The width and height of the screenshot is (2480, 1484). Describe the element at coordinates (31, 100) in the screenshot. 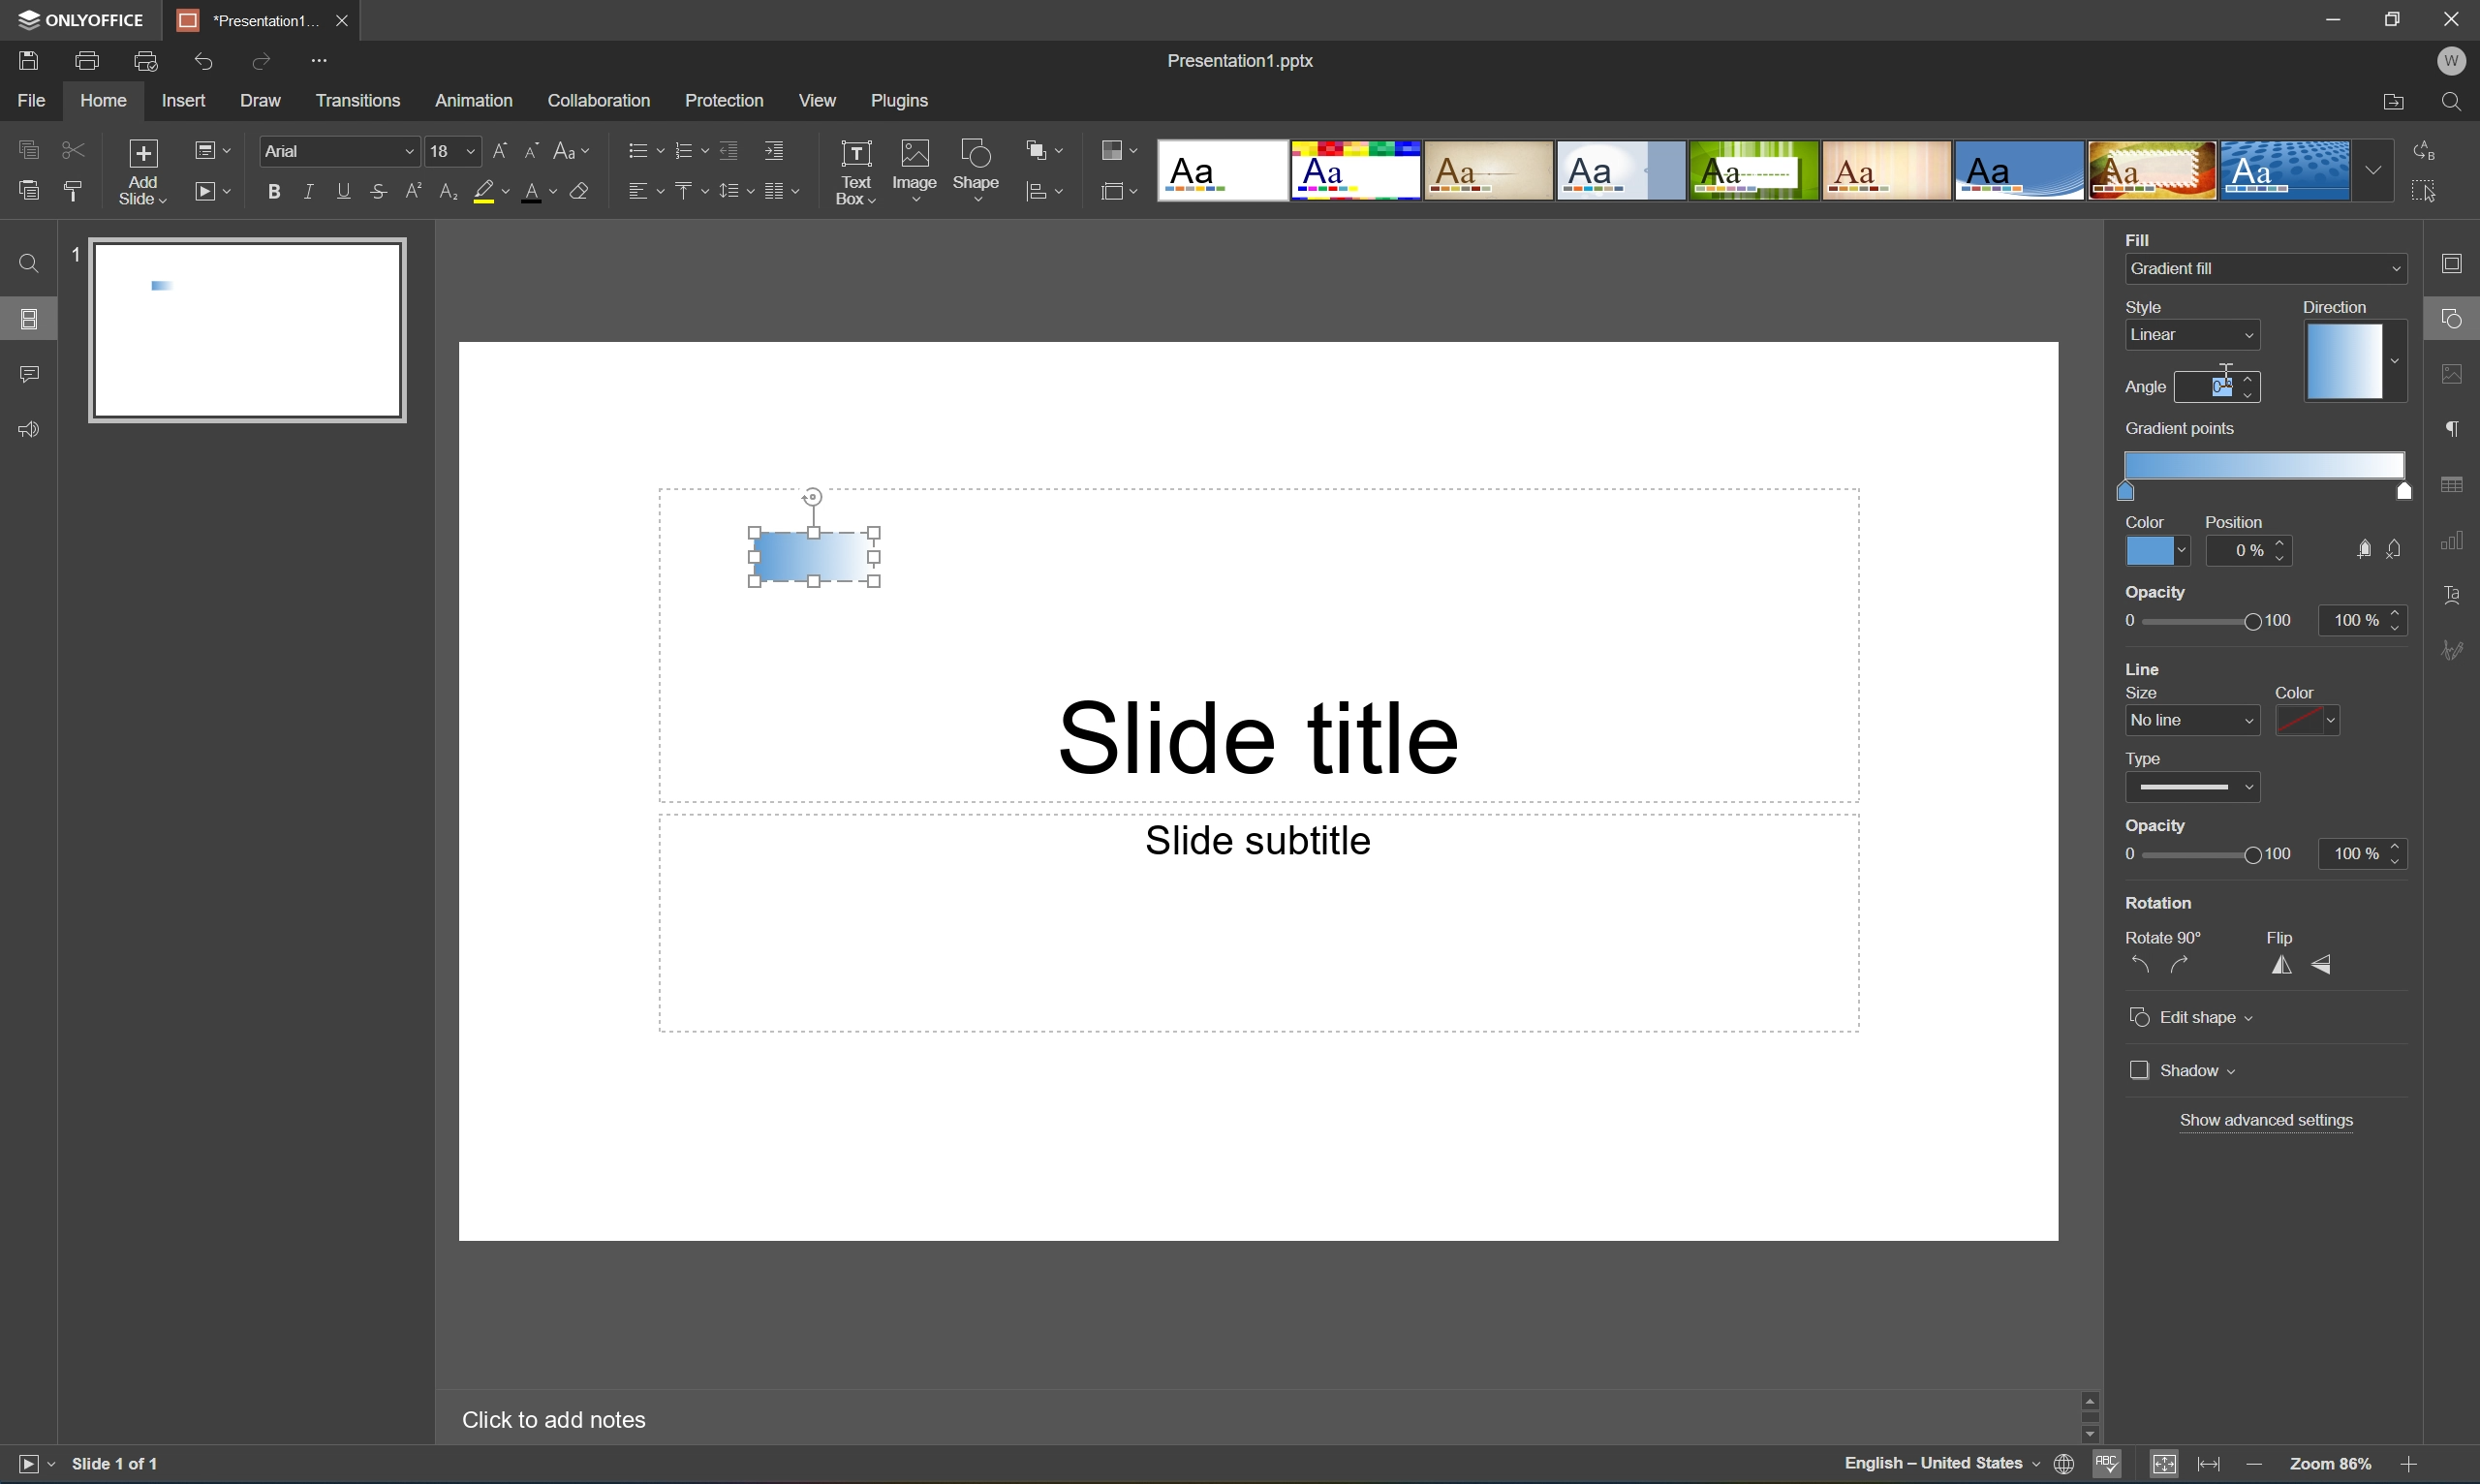

I see `File` at that location.